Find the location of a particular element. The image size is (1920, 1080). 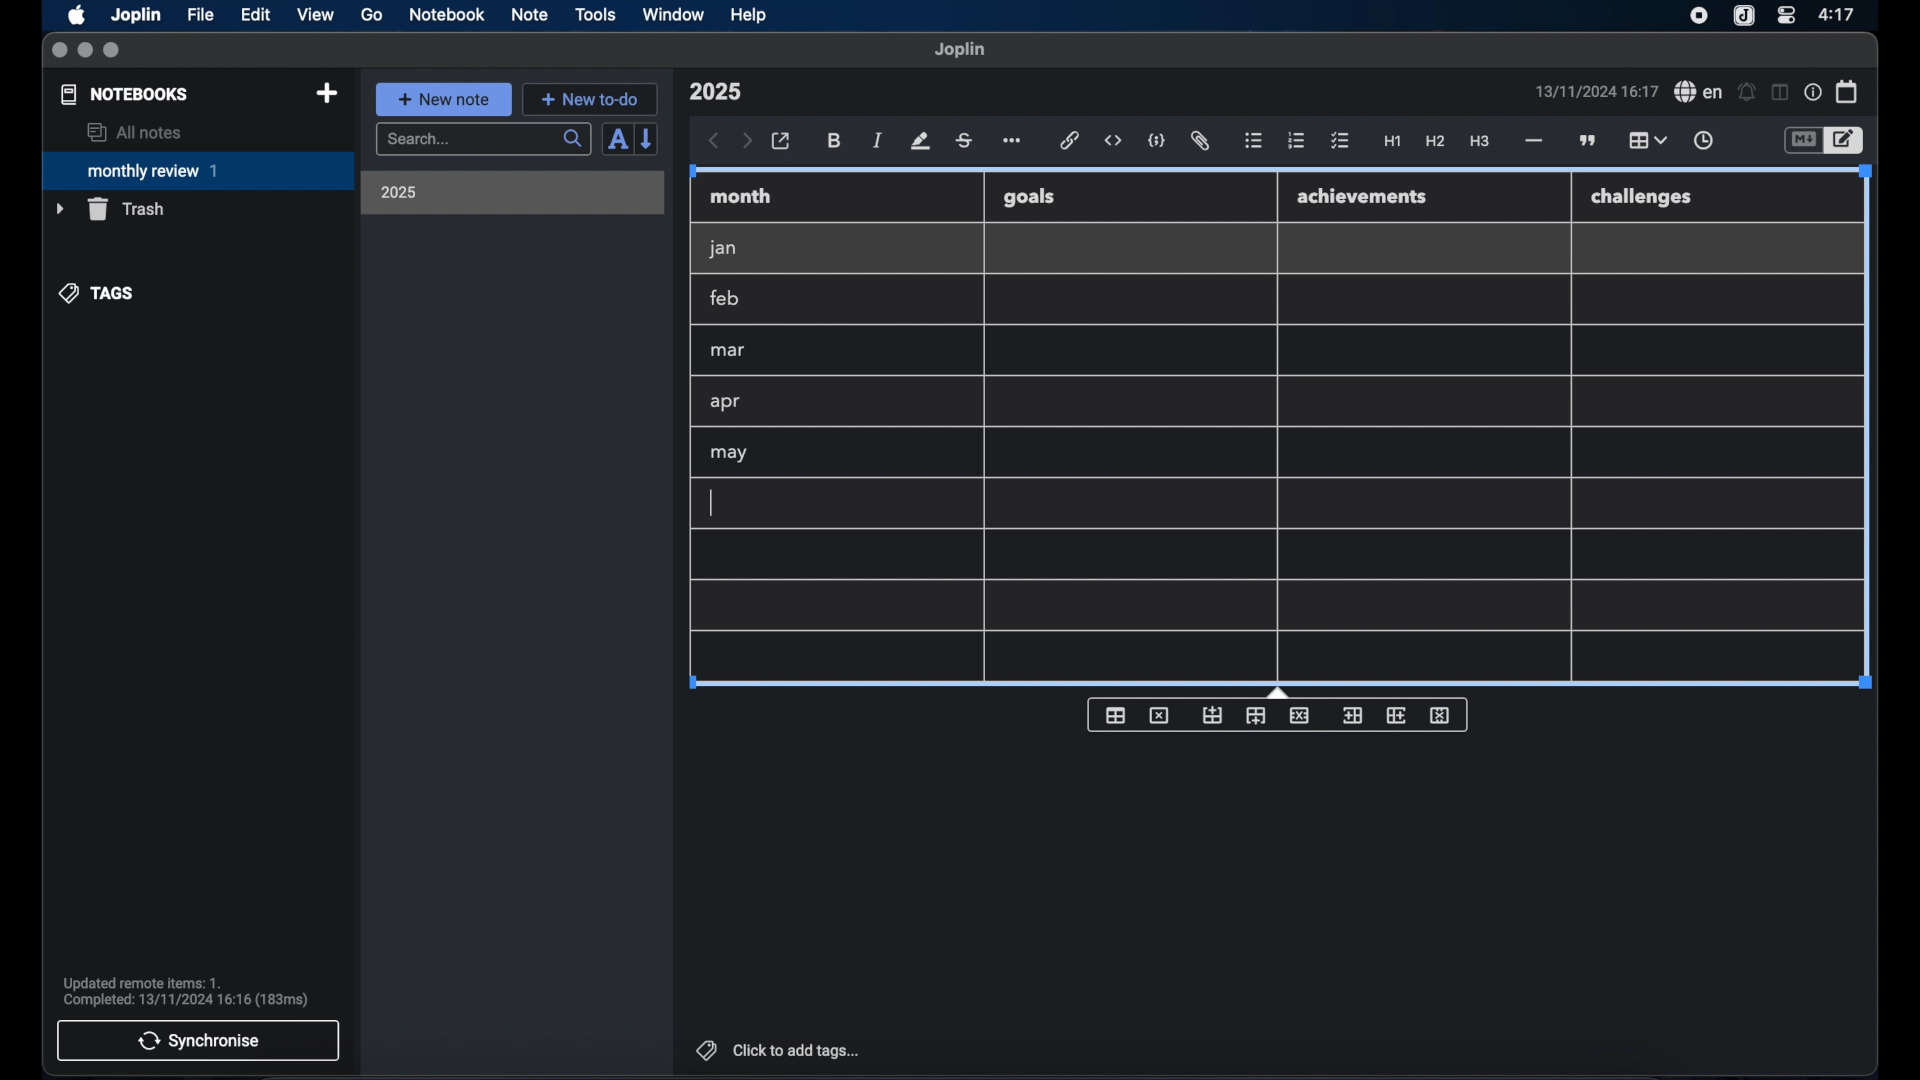

horizontal rule is located at coordinates (1532, 141).